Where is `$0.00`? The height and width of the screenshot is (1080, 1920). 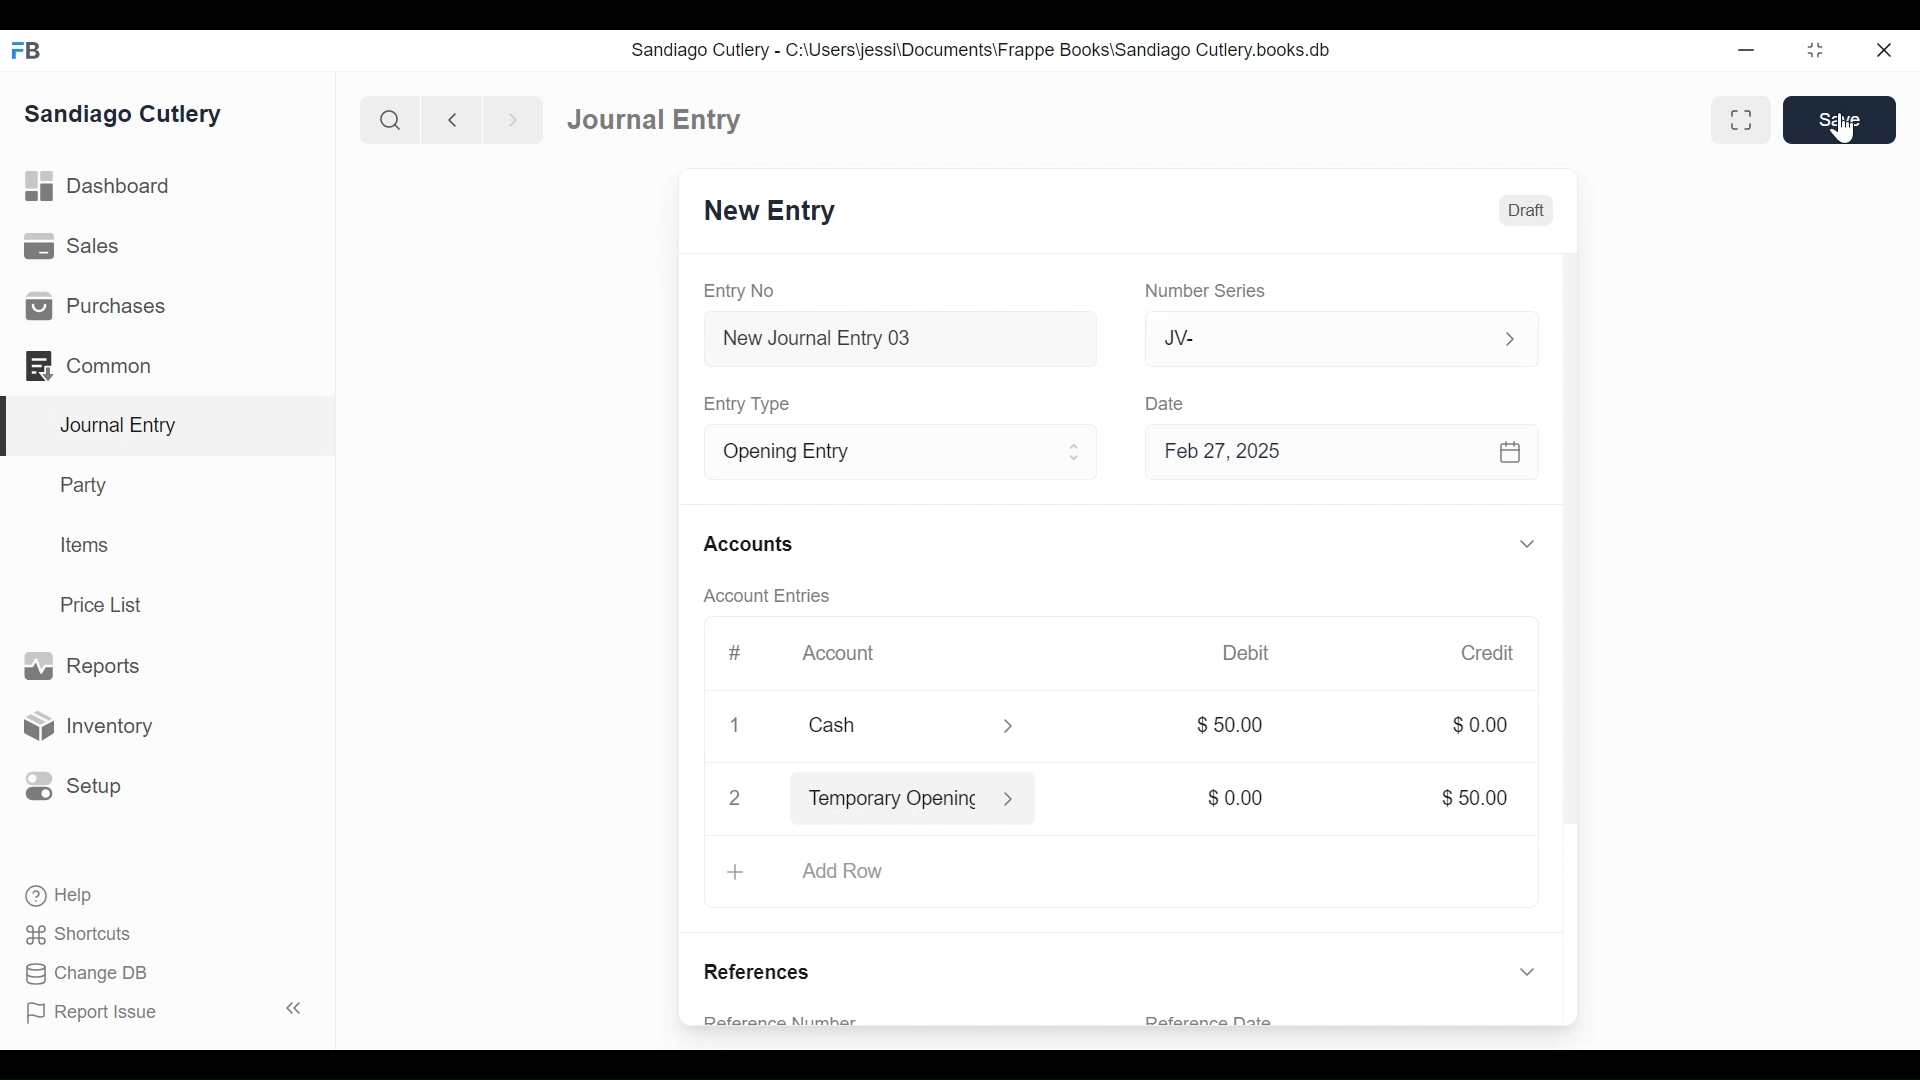 $0.00 is located at coordinates (1240, 799).